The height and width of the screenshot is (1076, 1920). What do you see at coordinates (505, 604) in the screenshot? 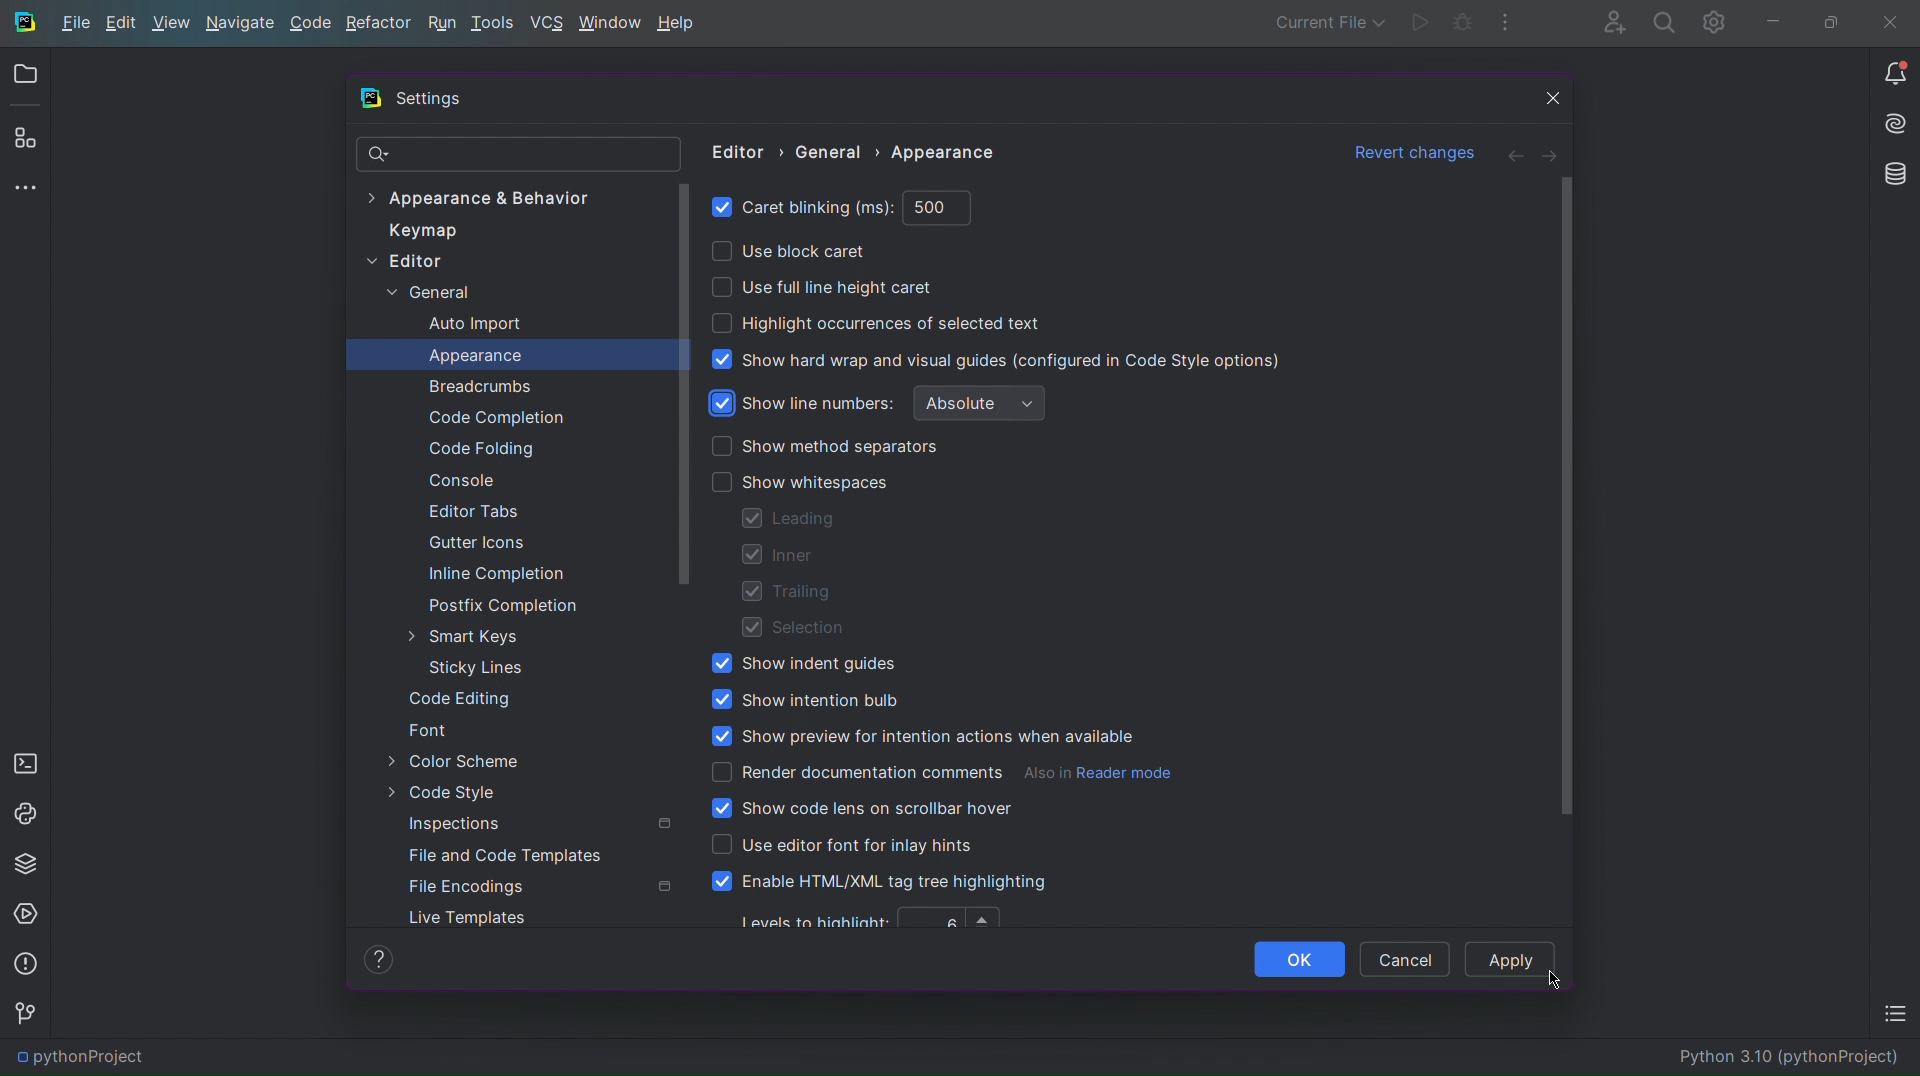
I see `Postfix Completion` at bounding box center [505, 604].